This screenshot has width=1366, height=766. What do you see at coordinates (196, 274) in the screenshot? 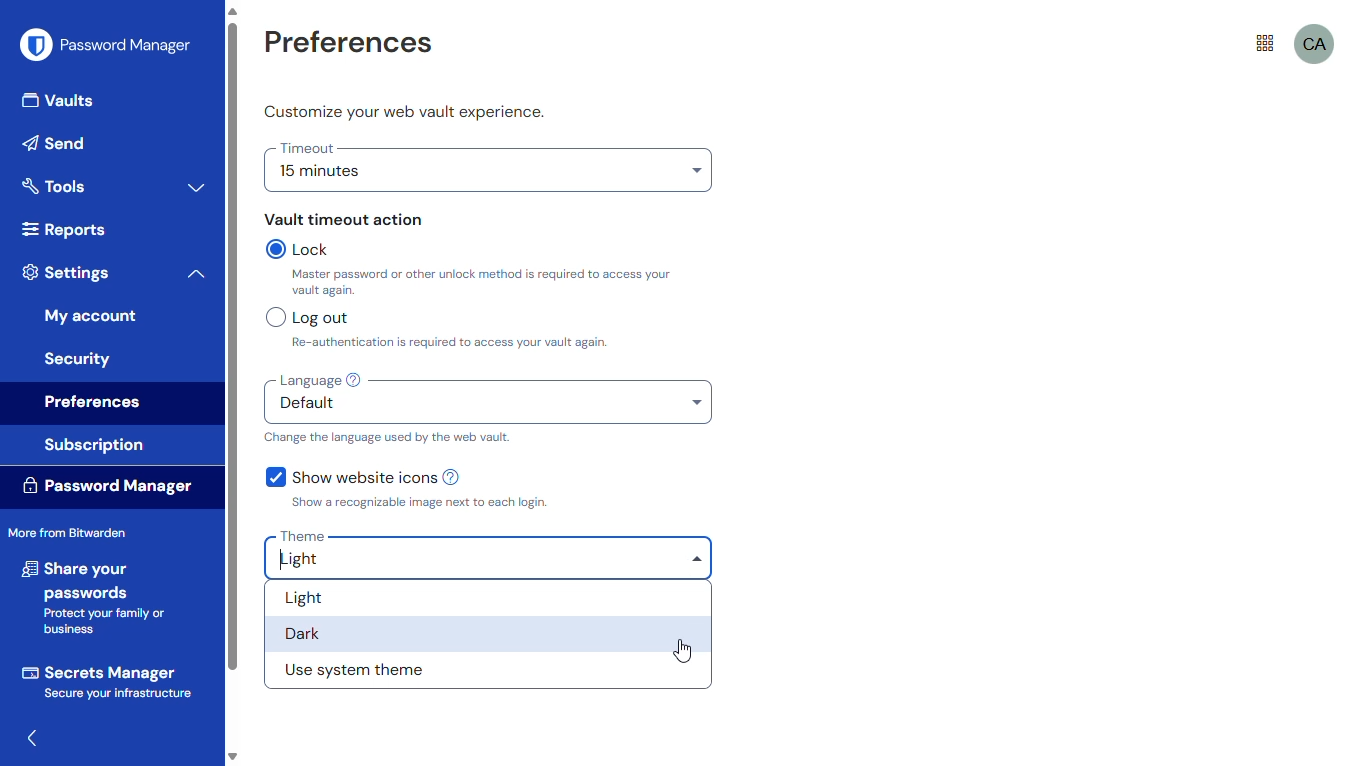
I see `toggle collapse` at bounding box center [196, 274].